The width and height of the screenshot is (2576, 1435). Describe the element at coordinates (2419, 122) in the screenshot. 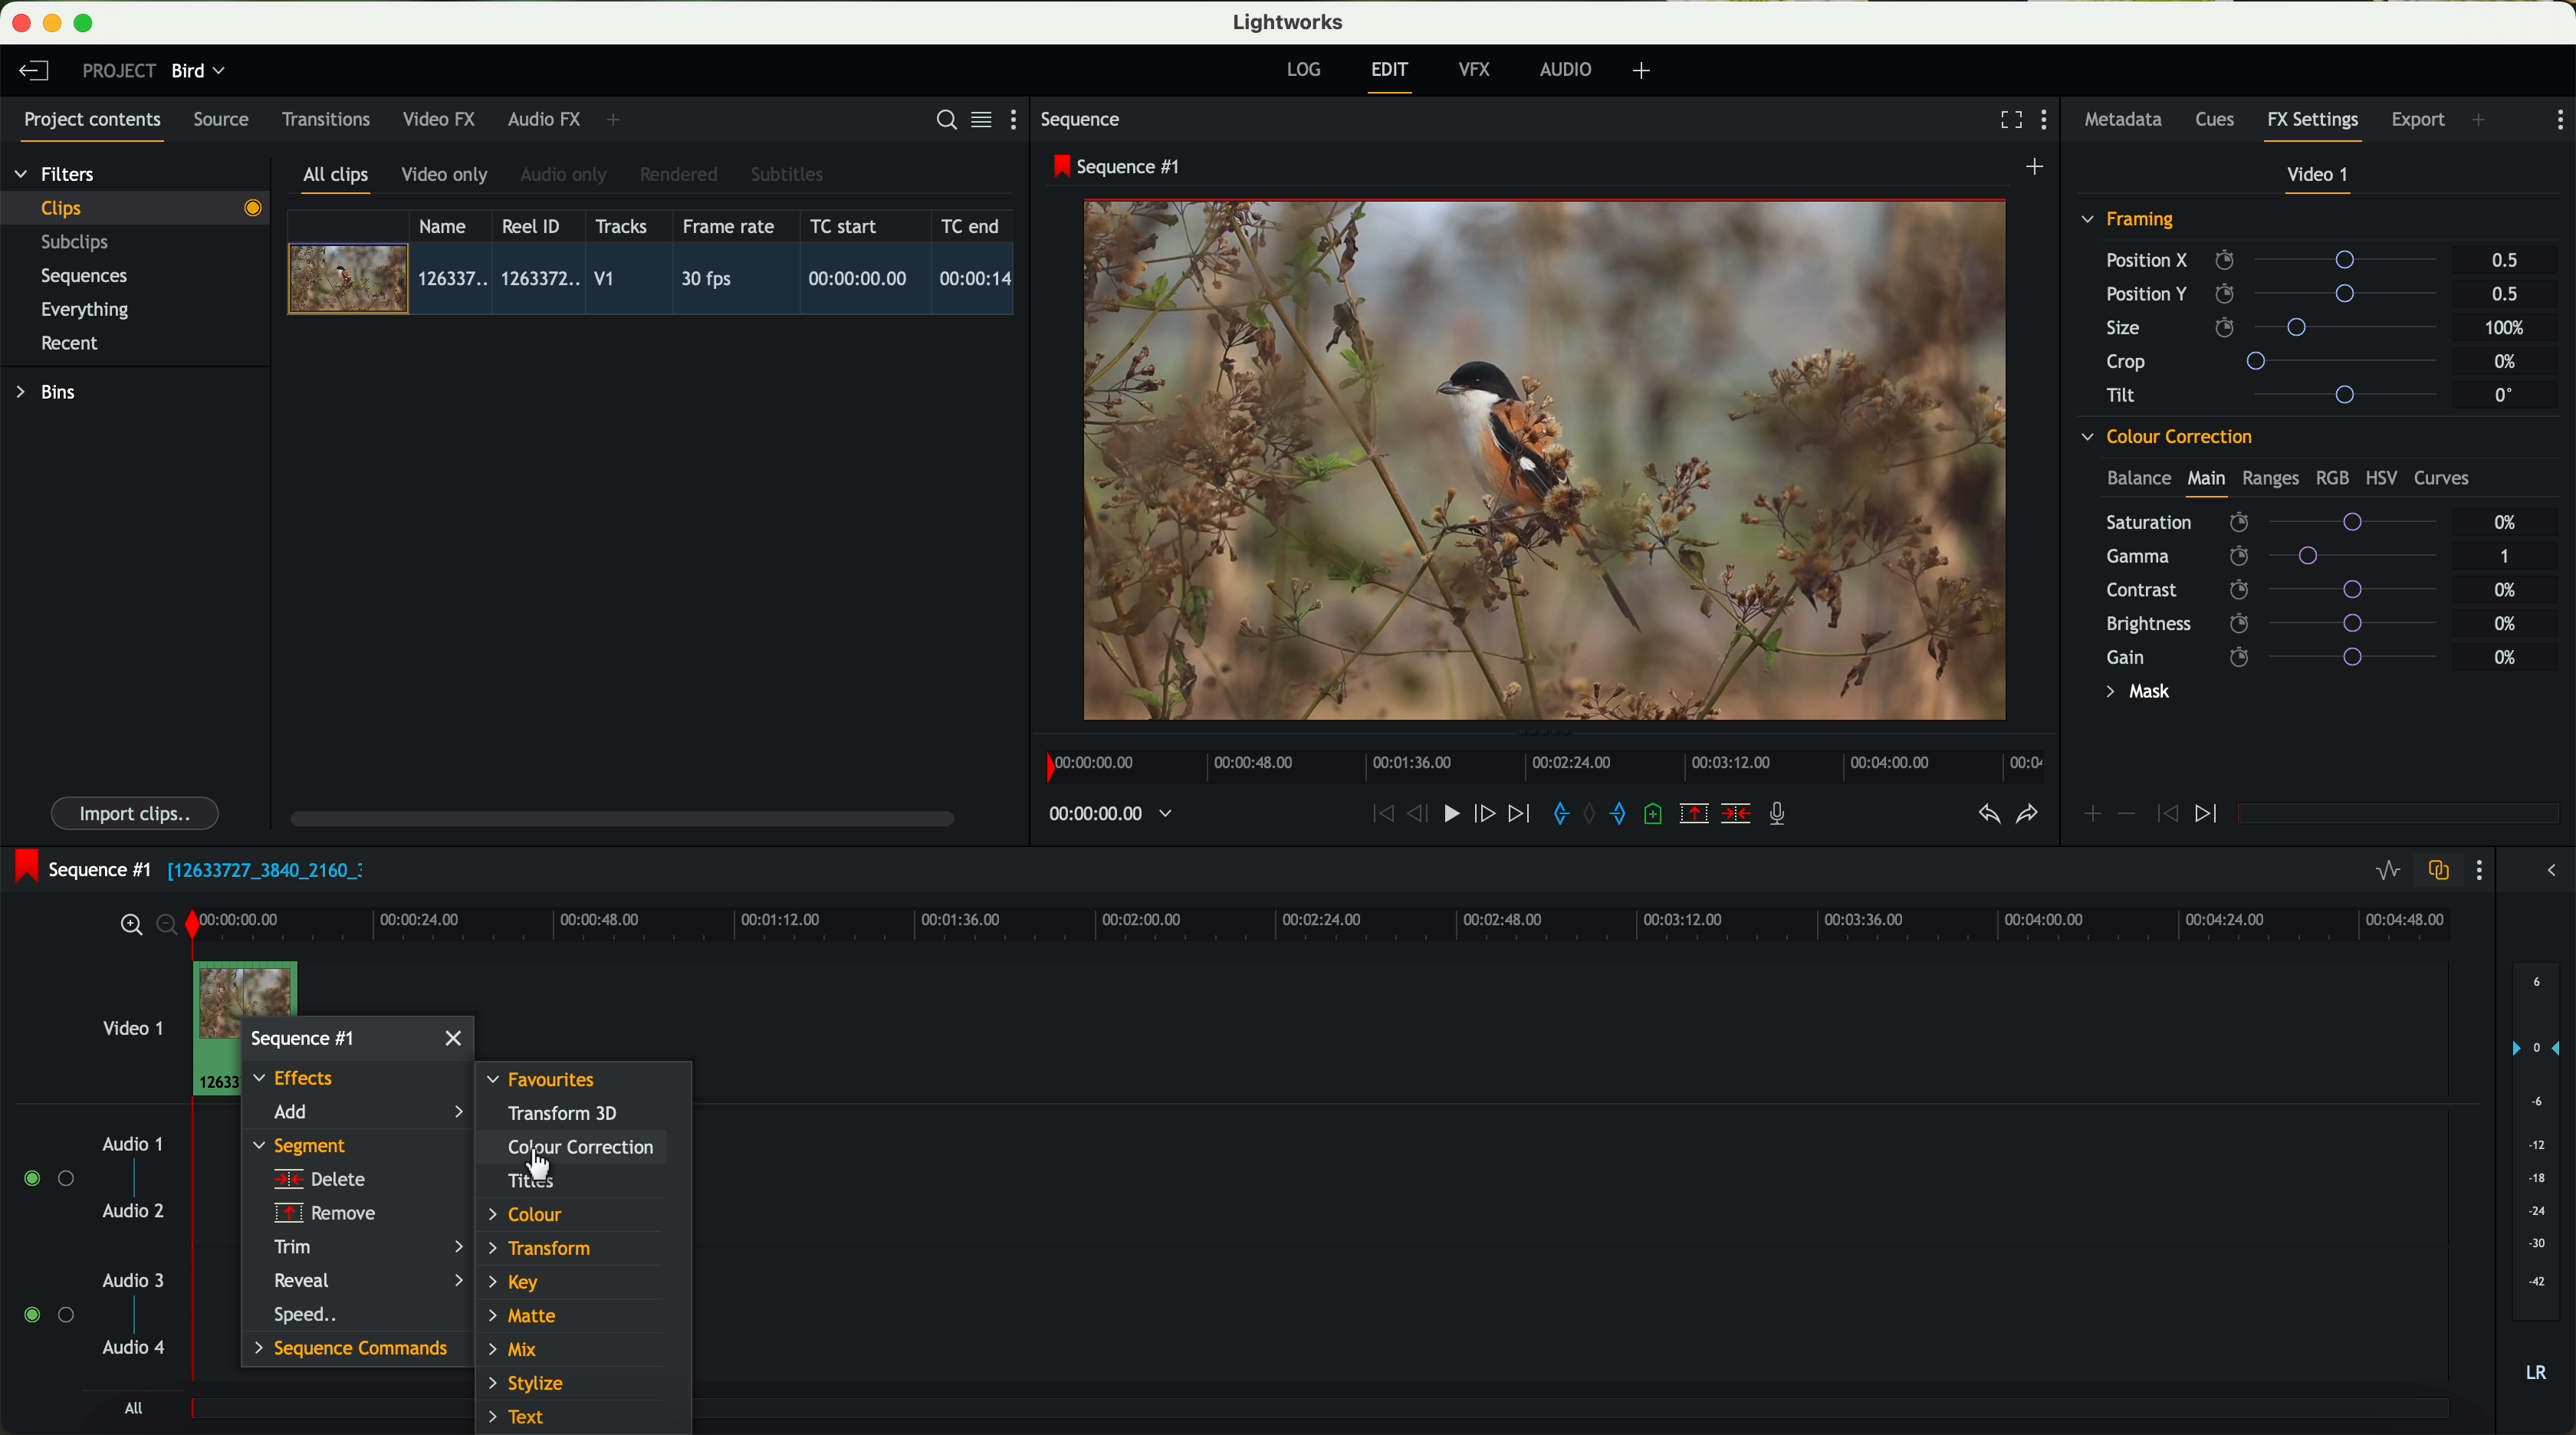

I see `export` at that location.